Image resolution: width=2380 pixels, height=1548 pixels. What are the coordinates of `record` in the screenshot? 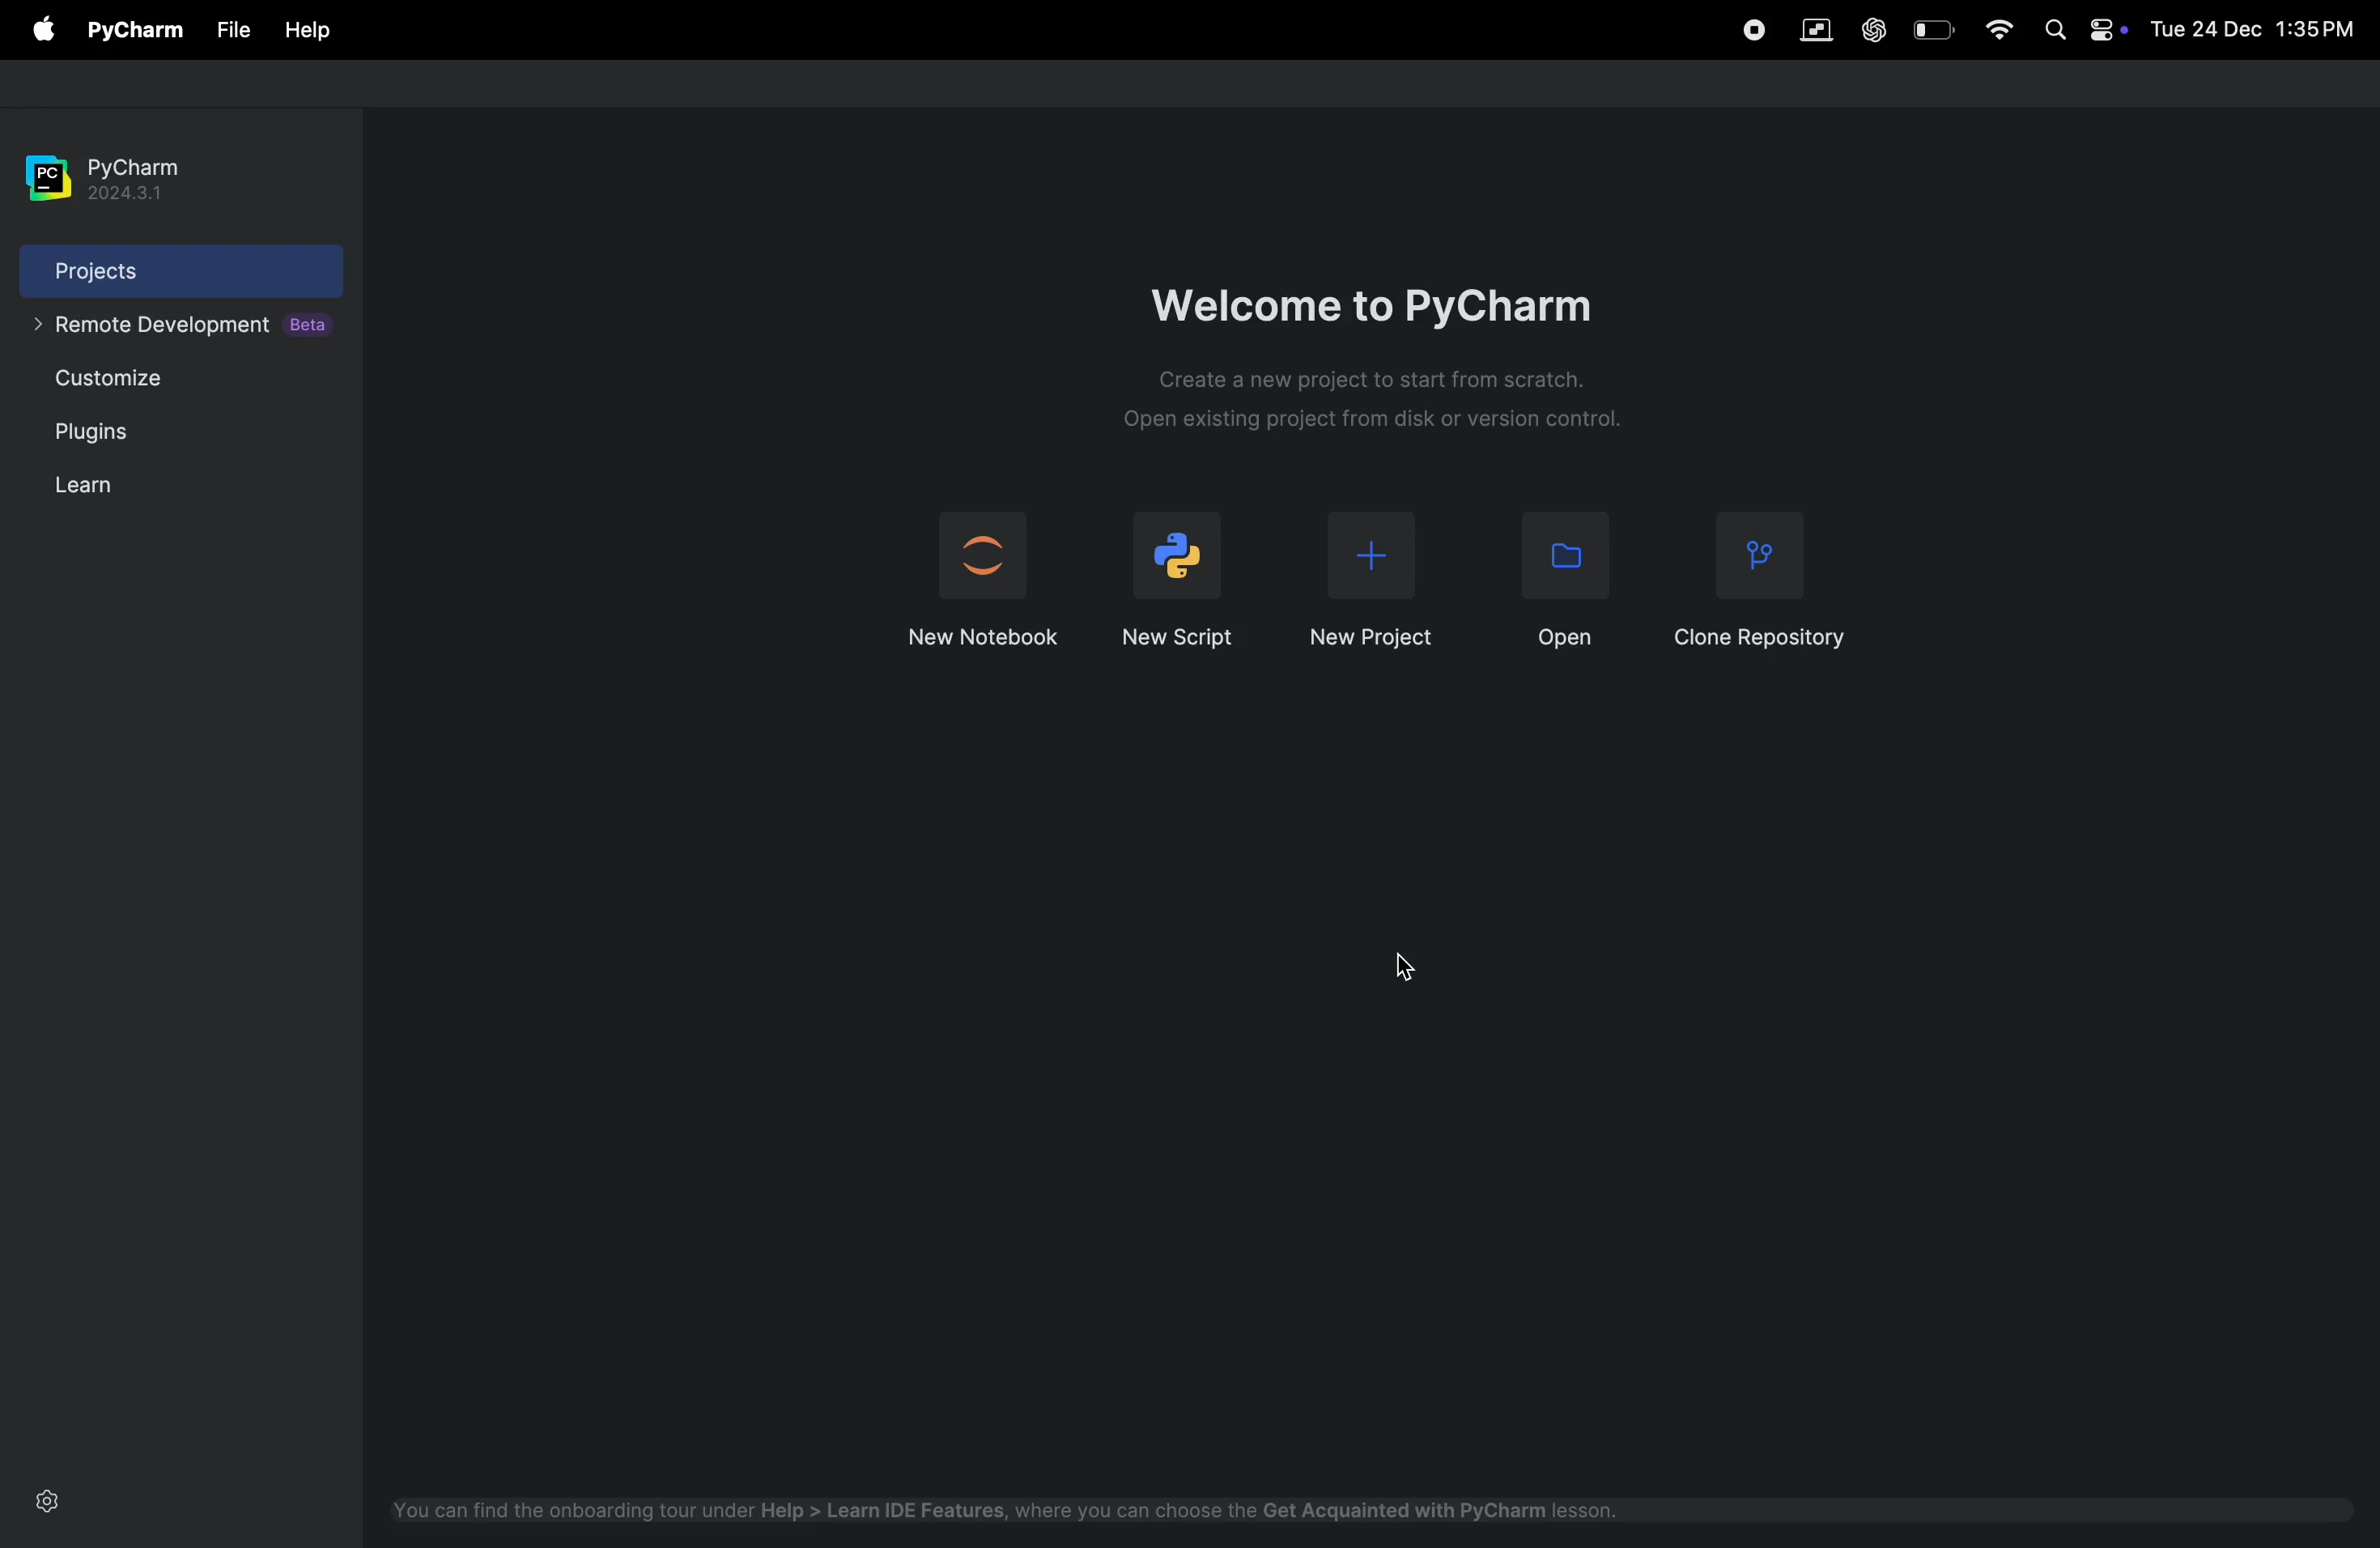 It's located at (1753, 29).